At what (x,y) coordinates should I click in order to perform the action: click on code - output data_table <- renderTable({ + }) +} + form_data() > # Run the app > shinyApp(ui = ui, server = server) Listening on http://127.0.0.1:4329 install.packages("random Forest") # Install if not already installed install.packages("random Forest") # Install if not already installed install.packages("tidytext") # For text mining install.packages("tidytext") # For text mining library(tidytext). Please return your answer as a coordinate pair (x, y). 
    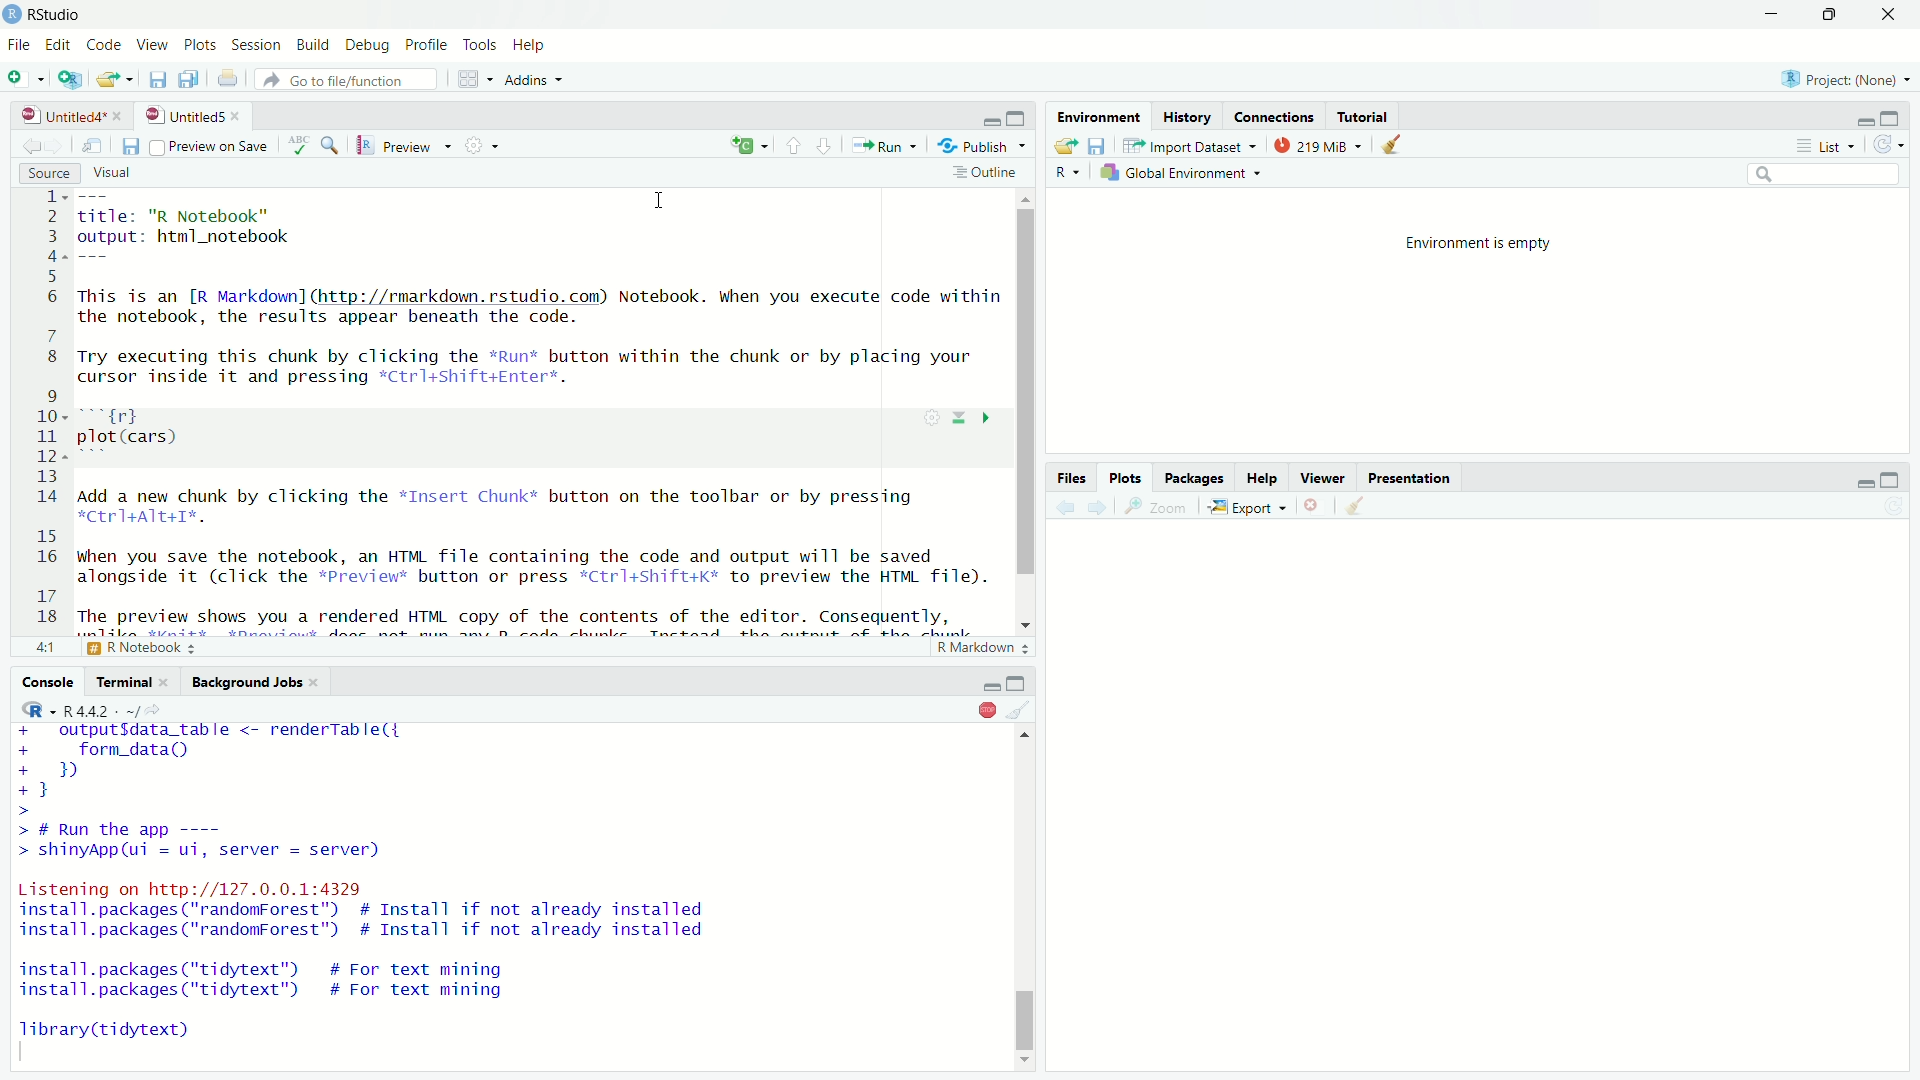
    Looking at the image, I should click on (391, 887).